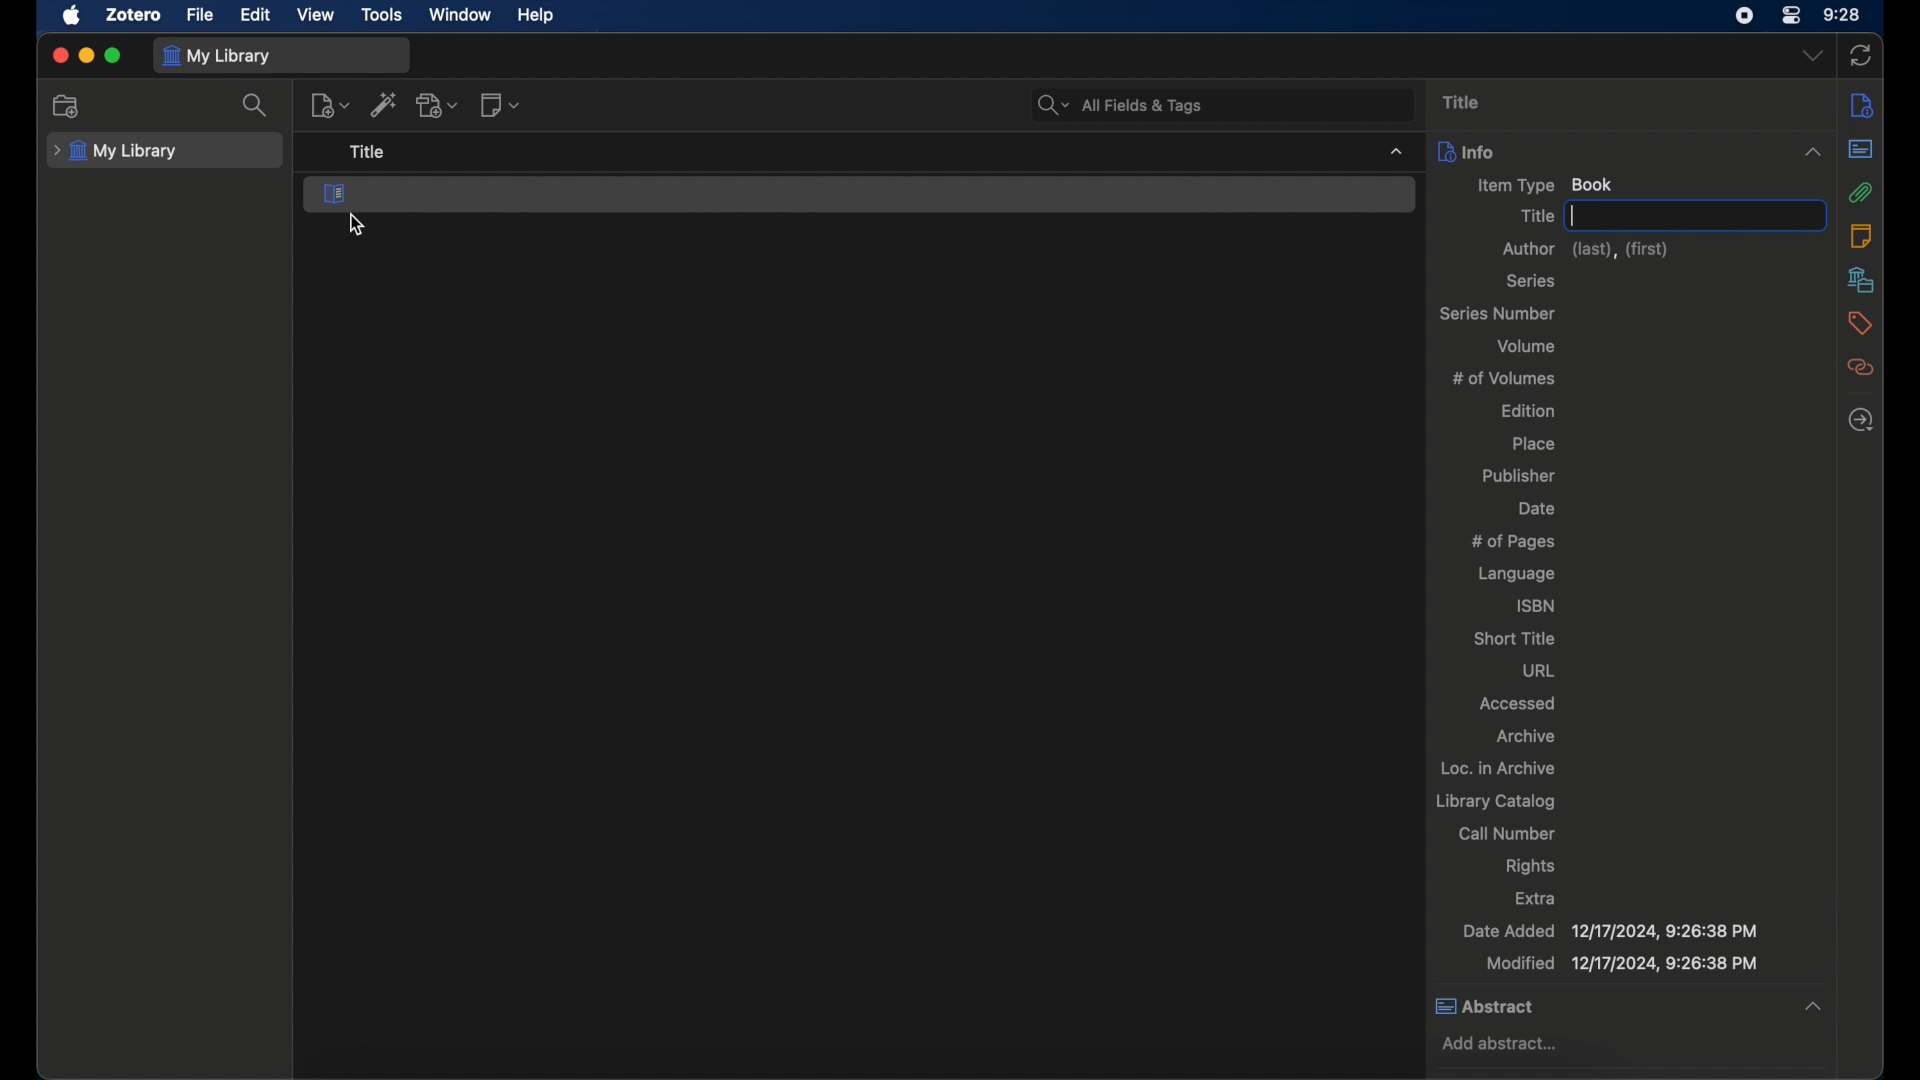 The height and width of the screenshot is (1080, 1920). What do you see at coordinates (1397, 152) in the screenshot?
I see `dropdown` at bounding box center [1397, 152].